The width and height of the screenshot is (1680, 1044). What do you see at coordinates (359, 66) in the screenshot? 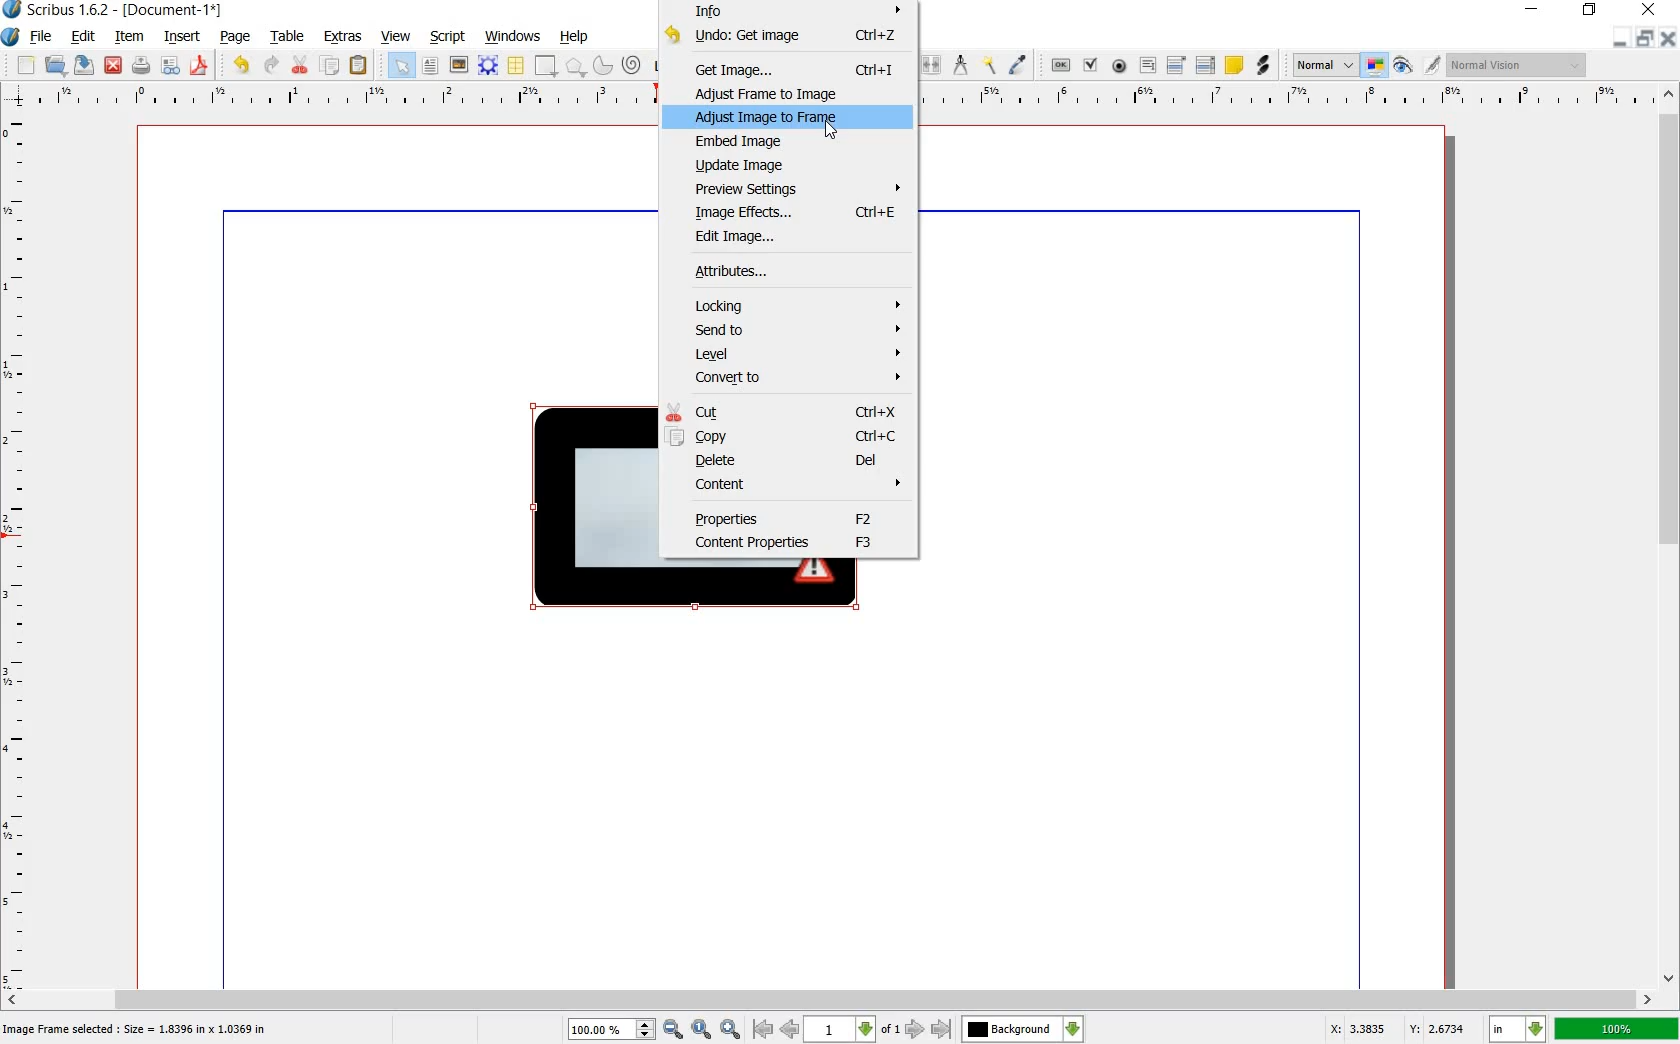
I see `paste` at bounding box center [359, 66].